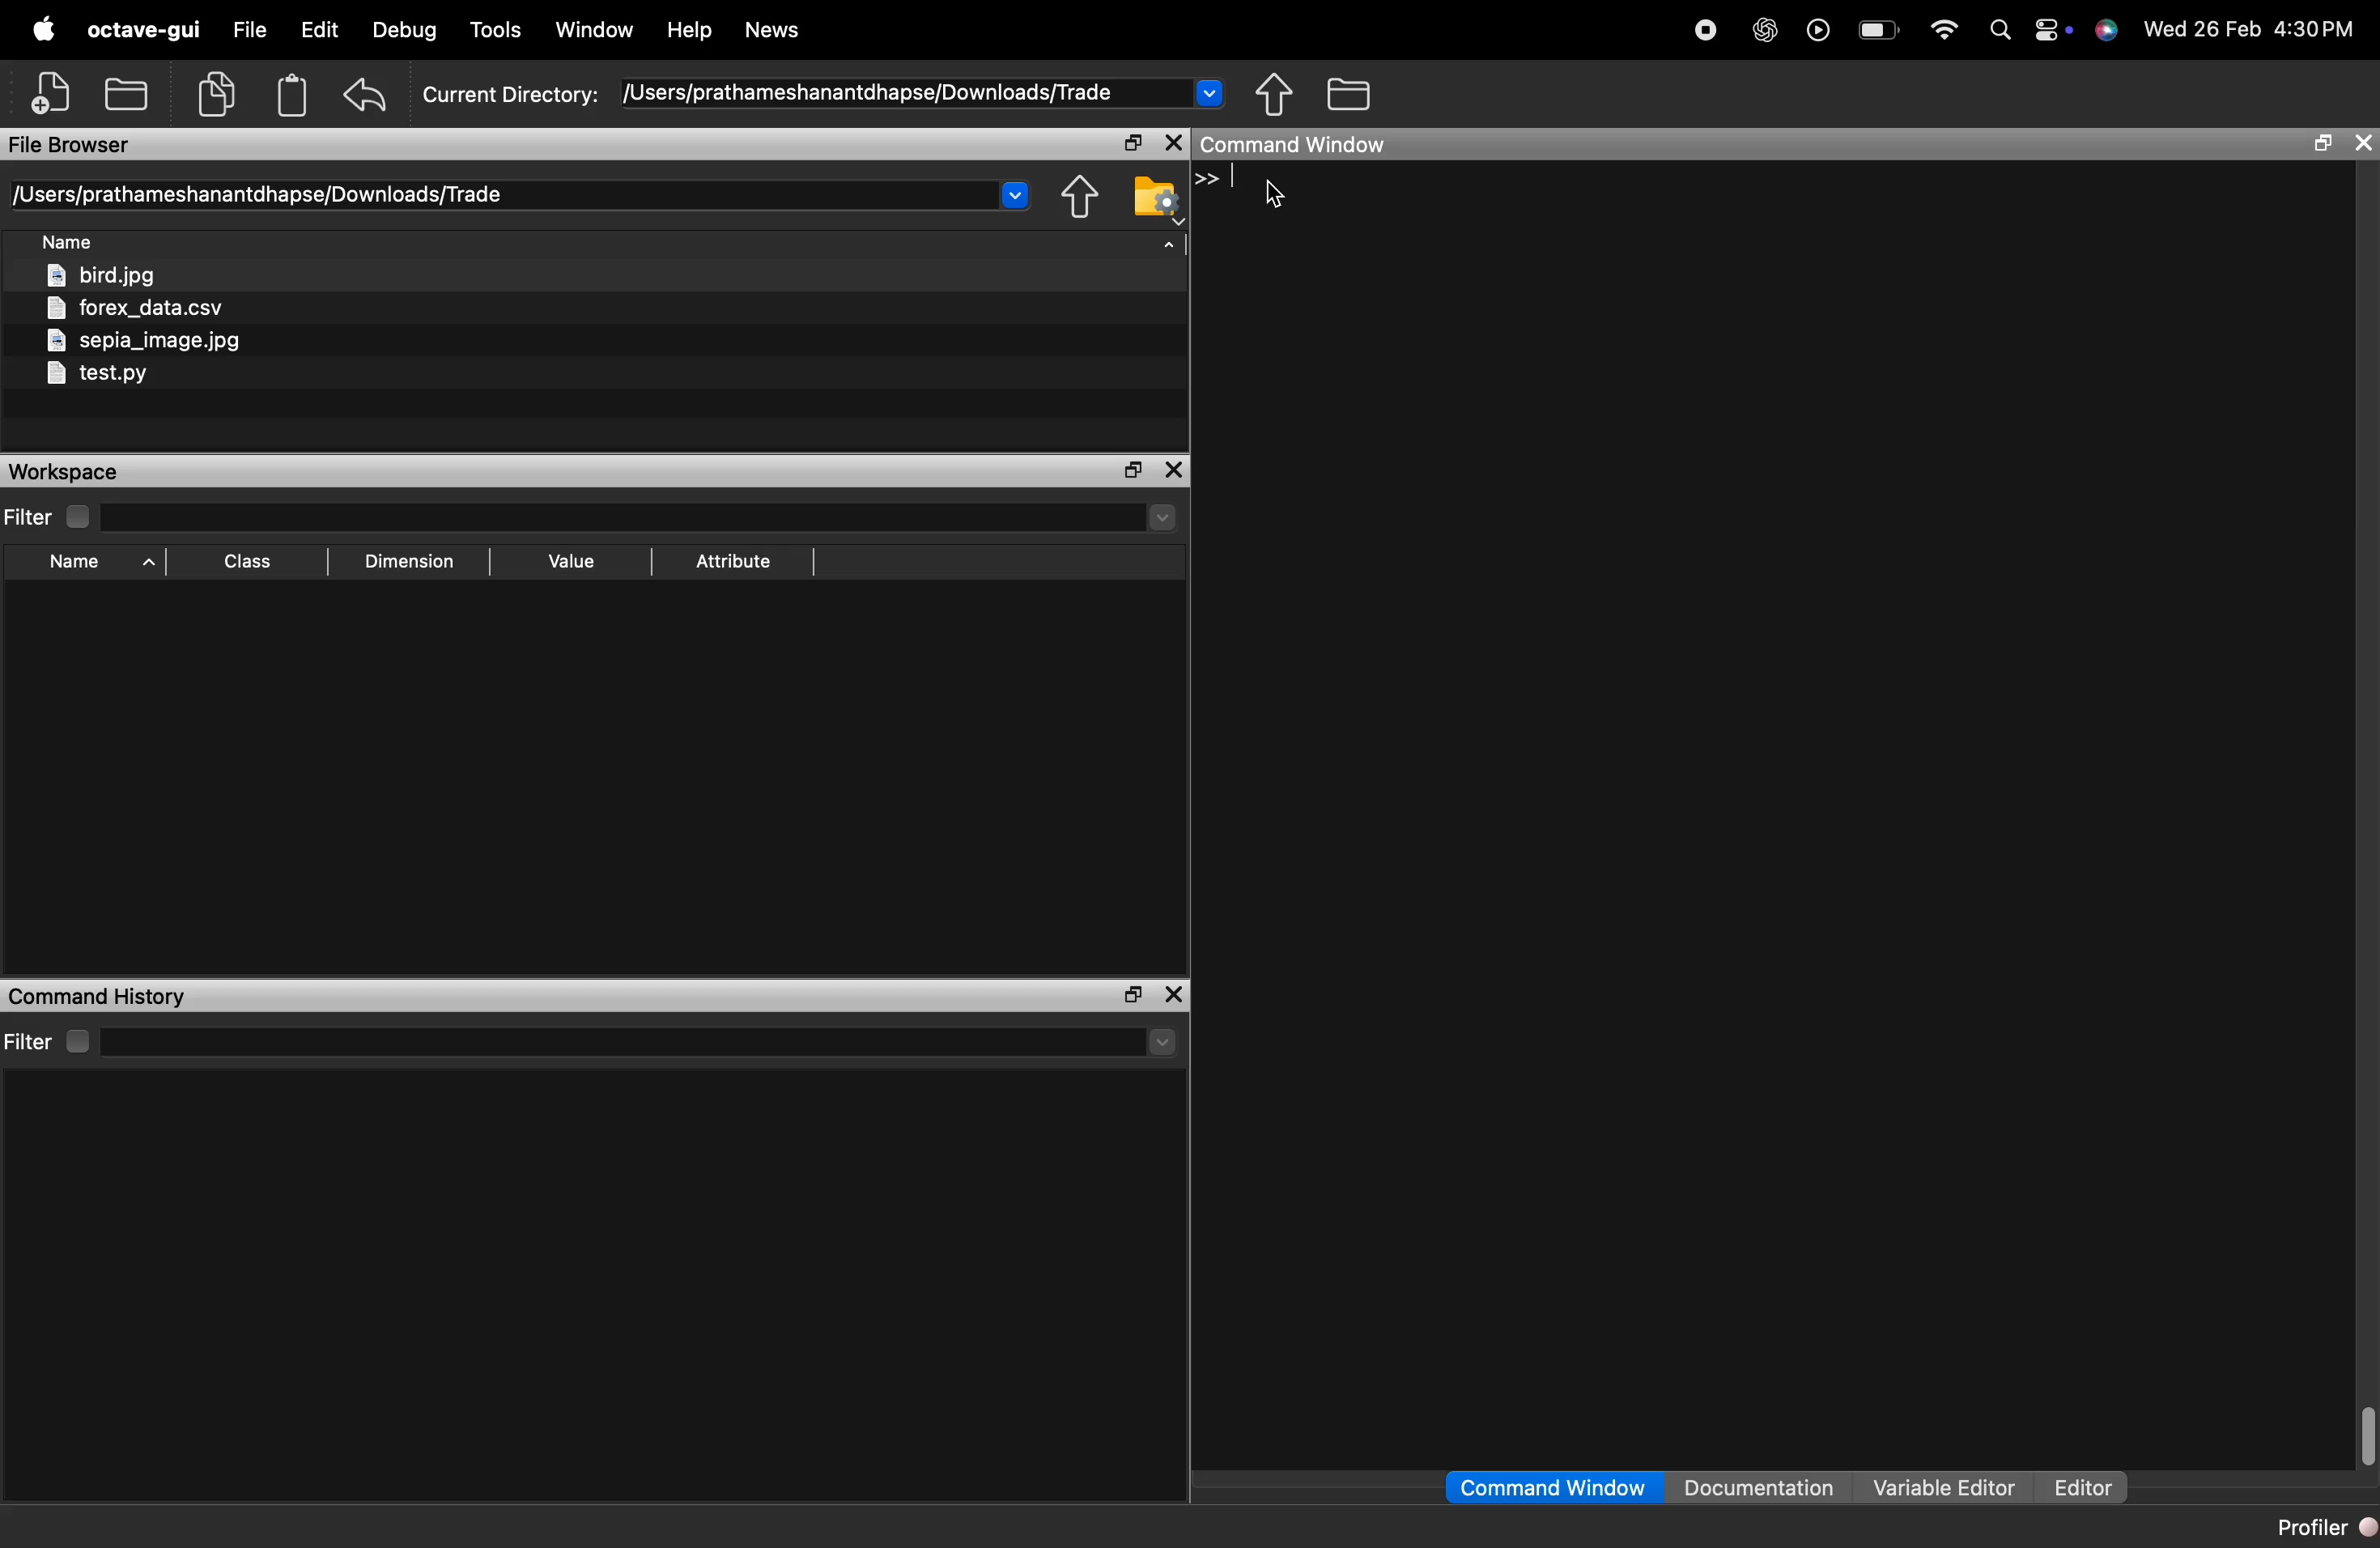  Describe the element at coordinates (774, 29) in the screenshot. I see `News` at that location.